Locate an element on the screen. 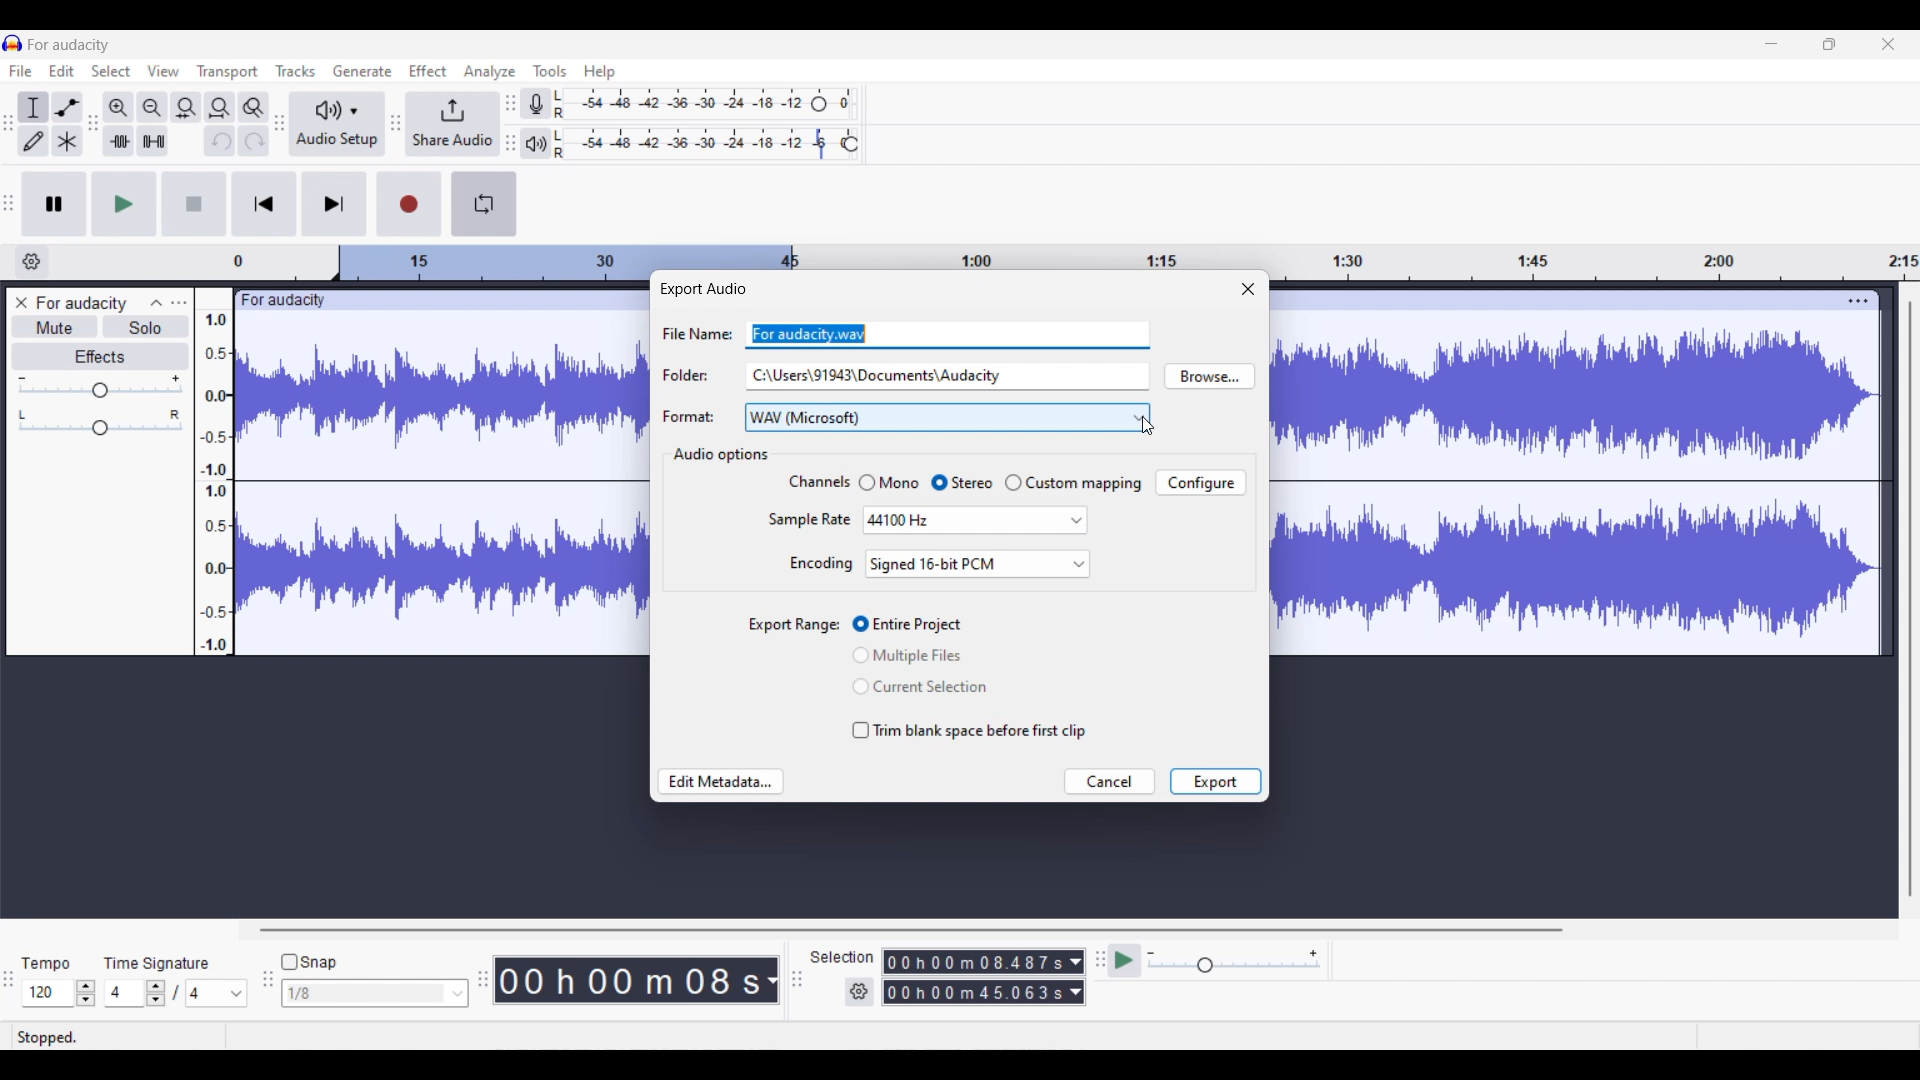  Duration measurement is located at coordinates (1075, 992).